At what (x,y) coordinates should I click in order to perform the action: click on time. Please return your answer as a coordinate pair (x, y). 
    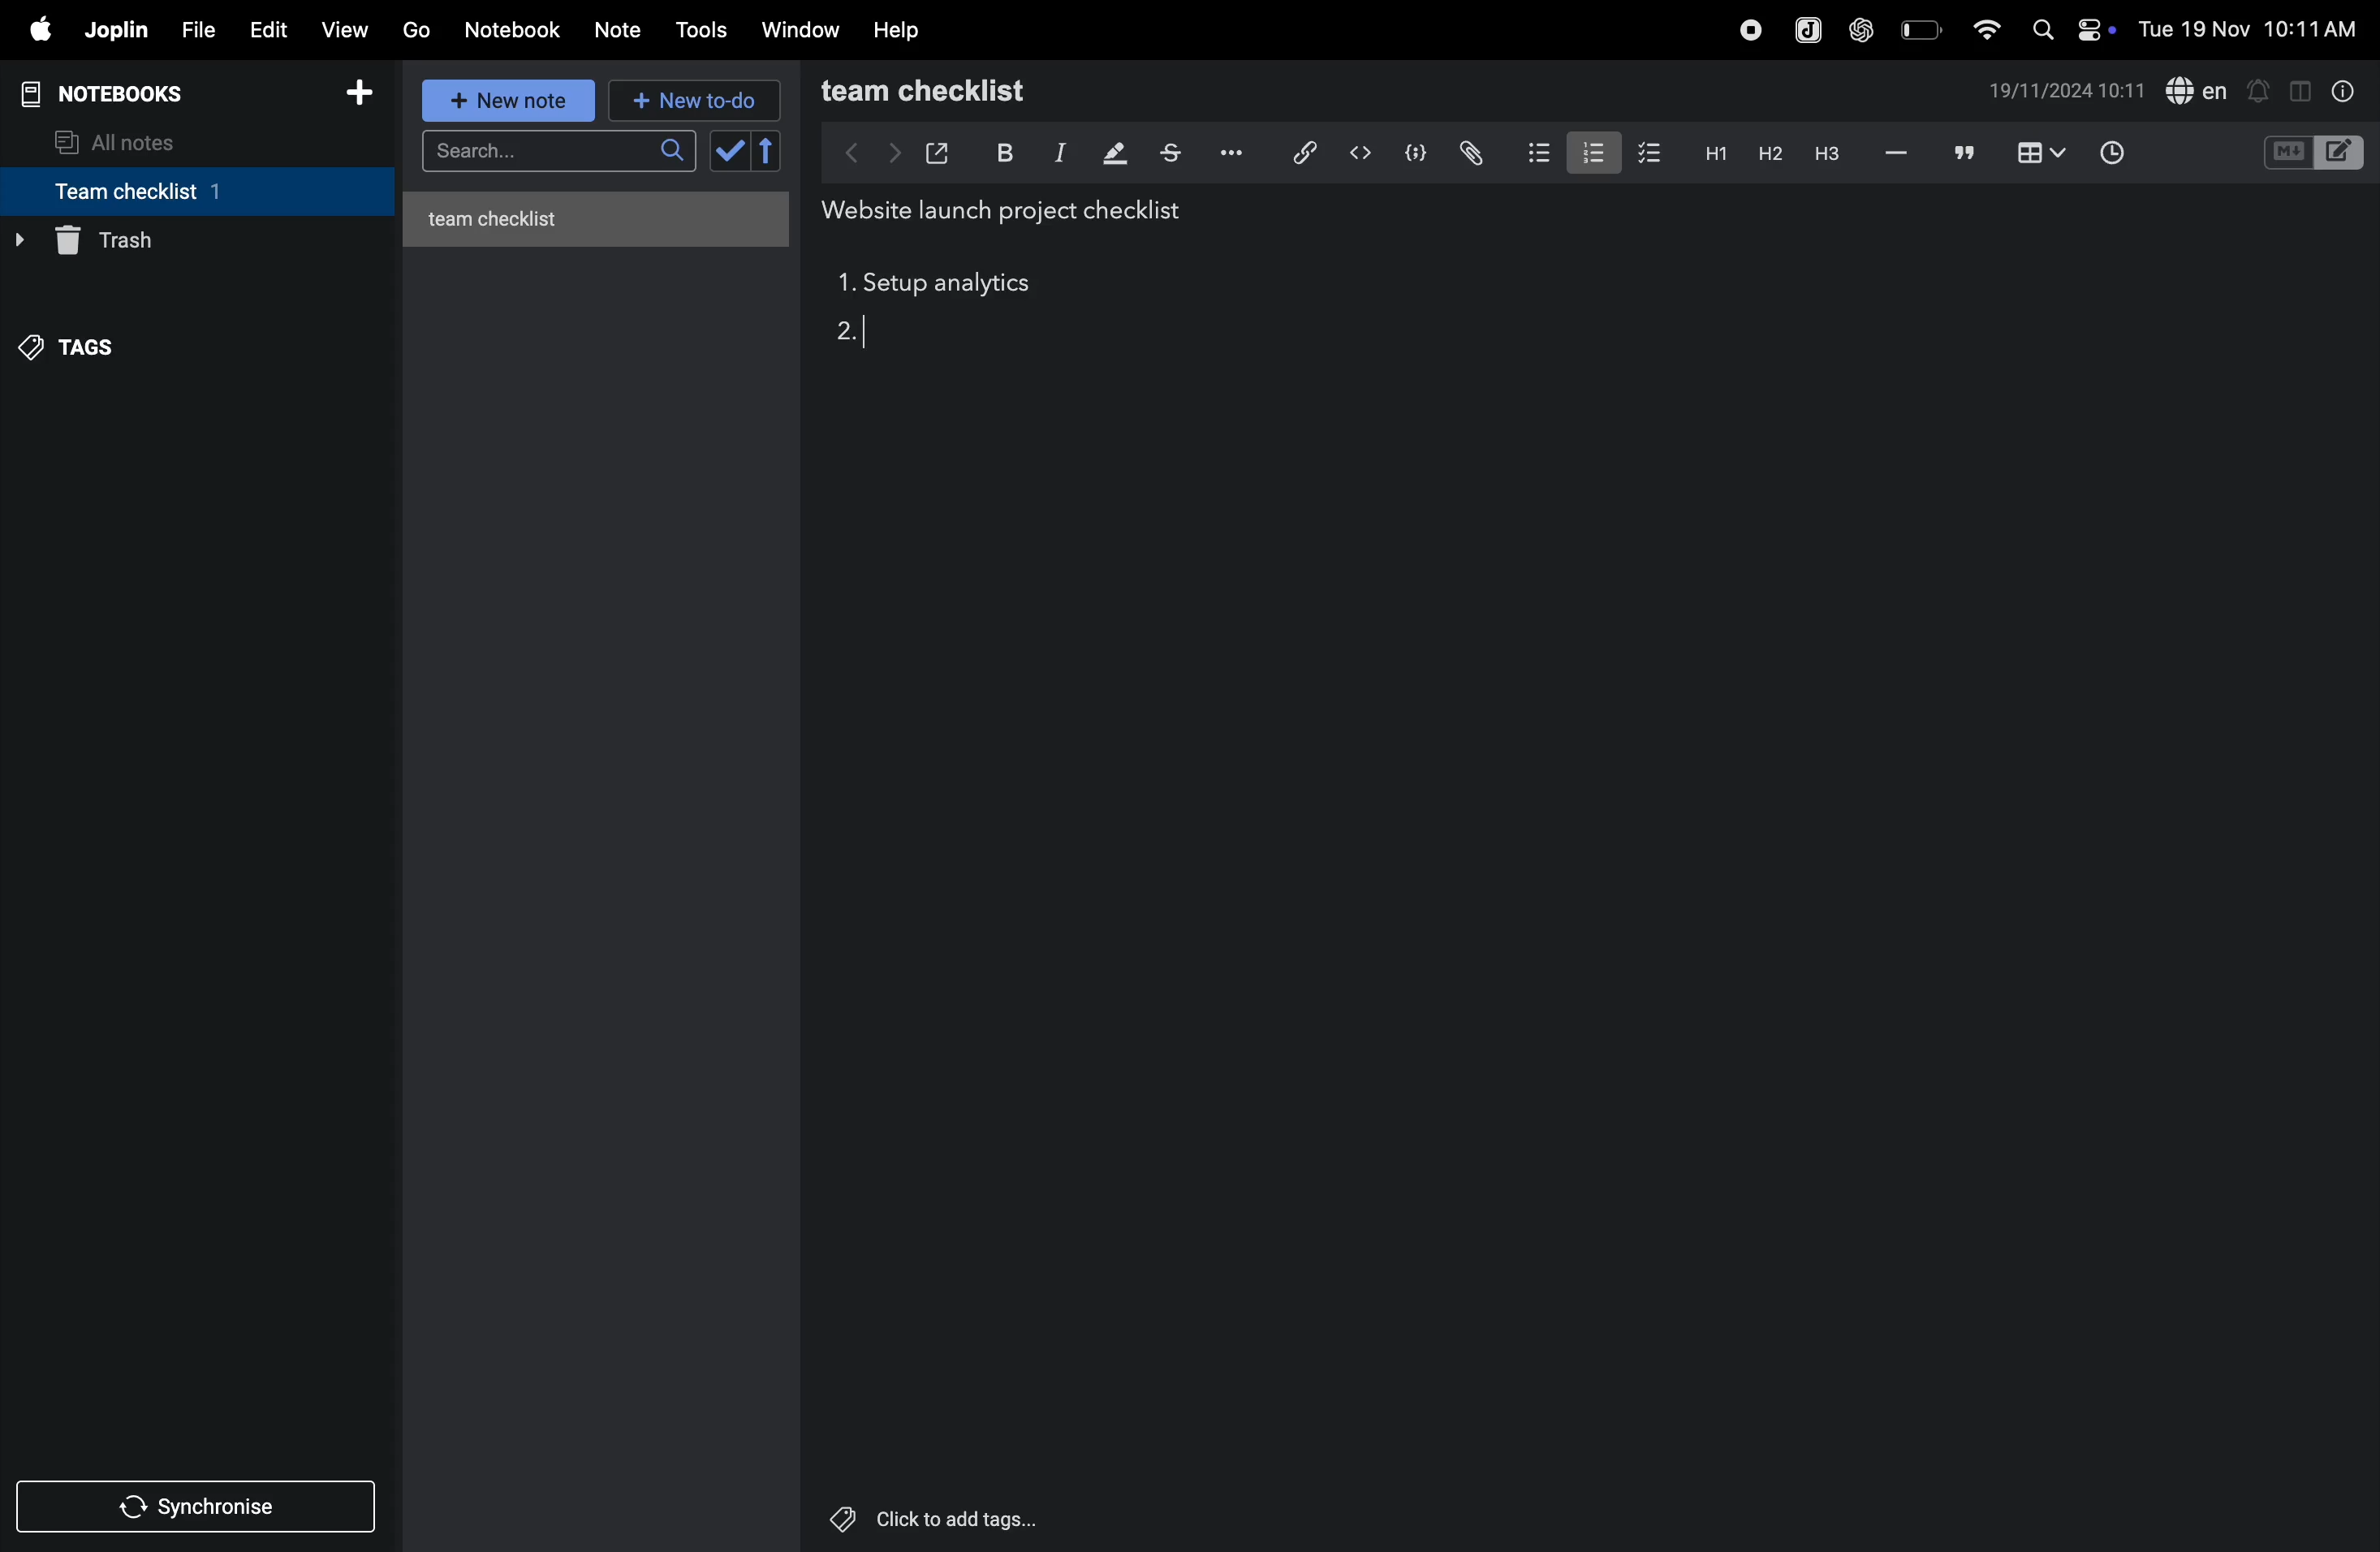
    Looking at the image, I should click on (2114, 150).